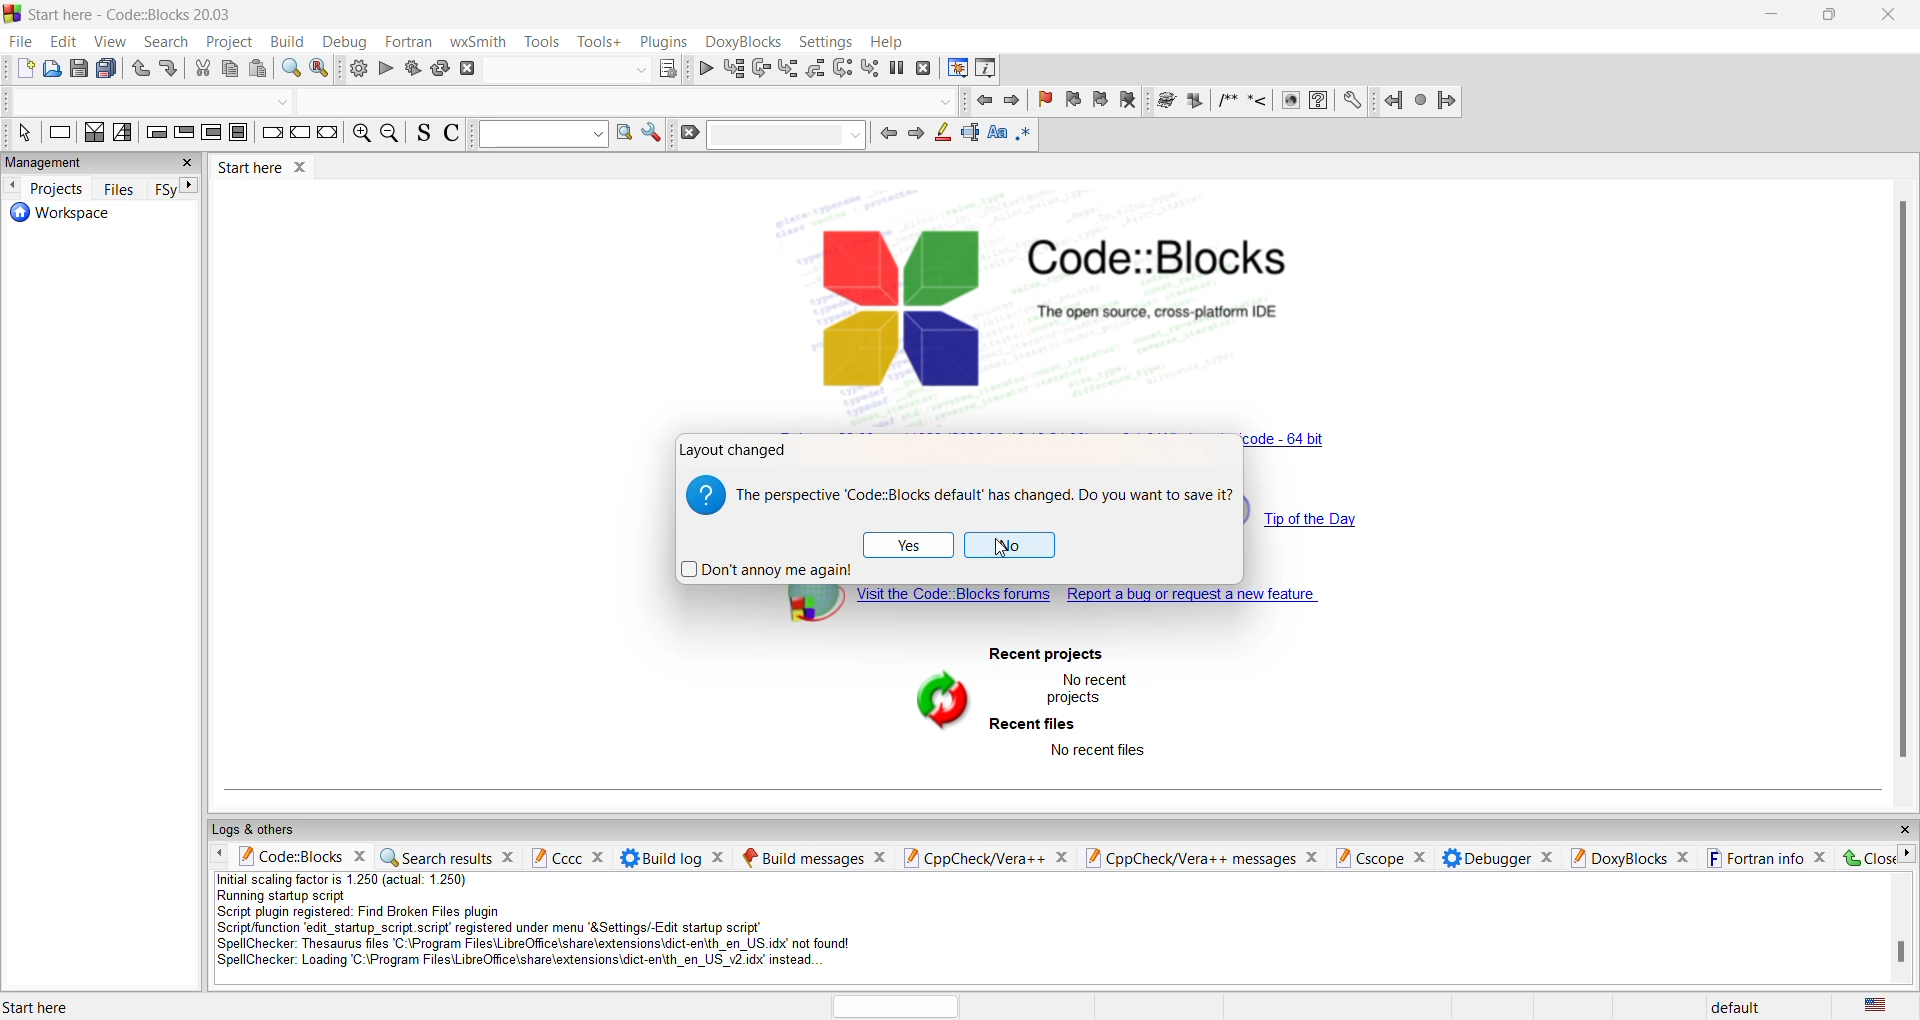 This screenshot has height=1020, width=1920. Describe the element at coordinates (971, 132) in the screenshot. I see `selected text` at that location.